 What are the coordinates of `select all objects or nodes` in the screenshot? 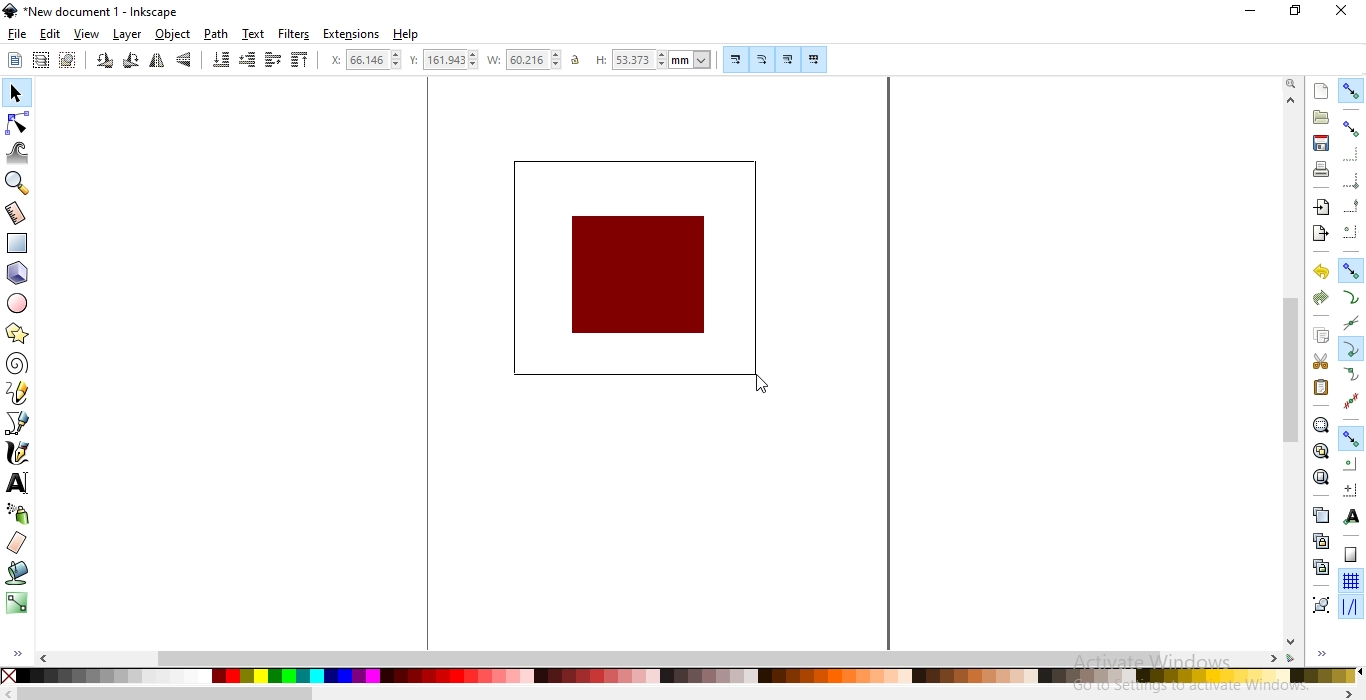 It's located at (14, 60).